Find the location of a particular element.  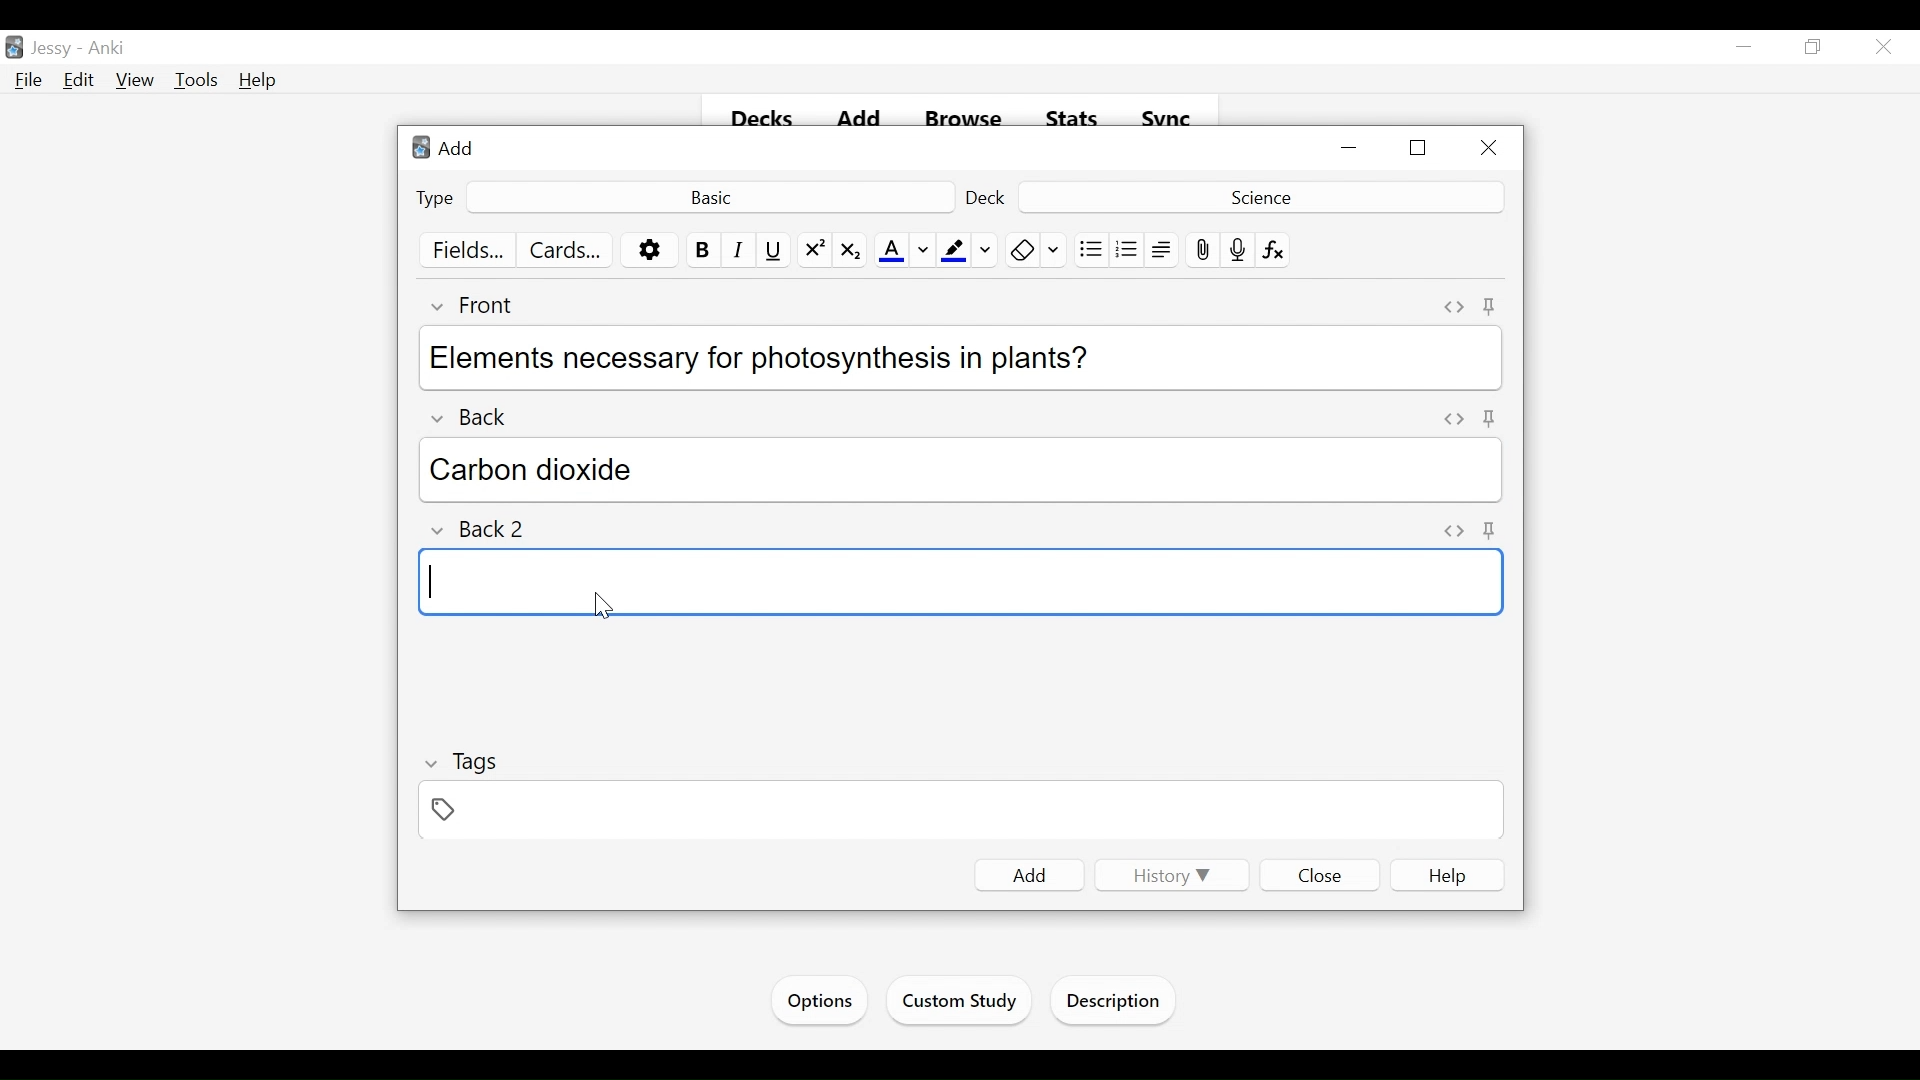

Record Audio is located at coordinates (1238, 250).